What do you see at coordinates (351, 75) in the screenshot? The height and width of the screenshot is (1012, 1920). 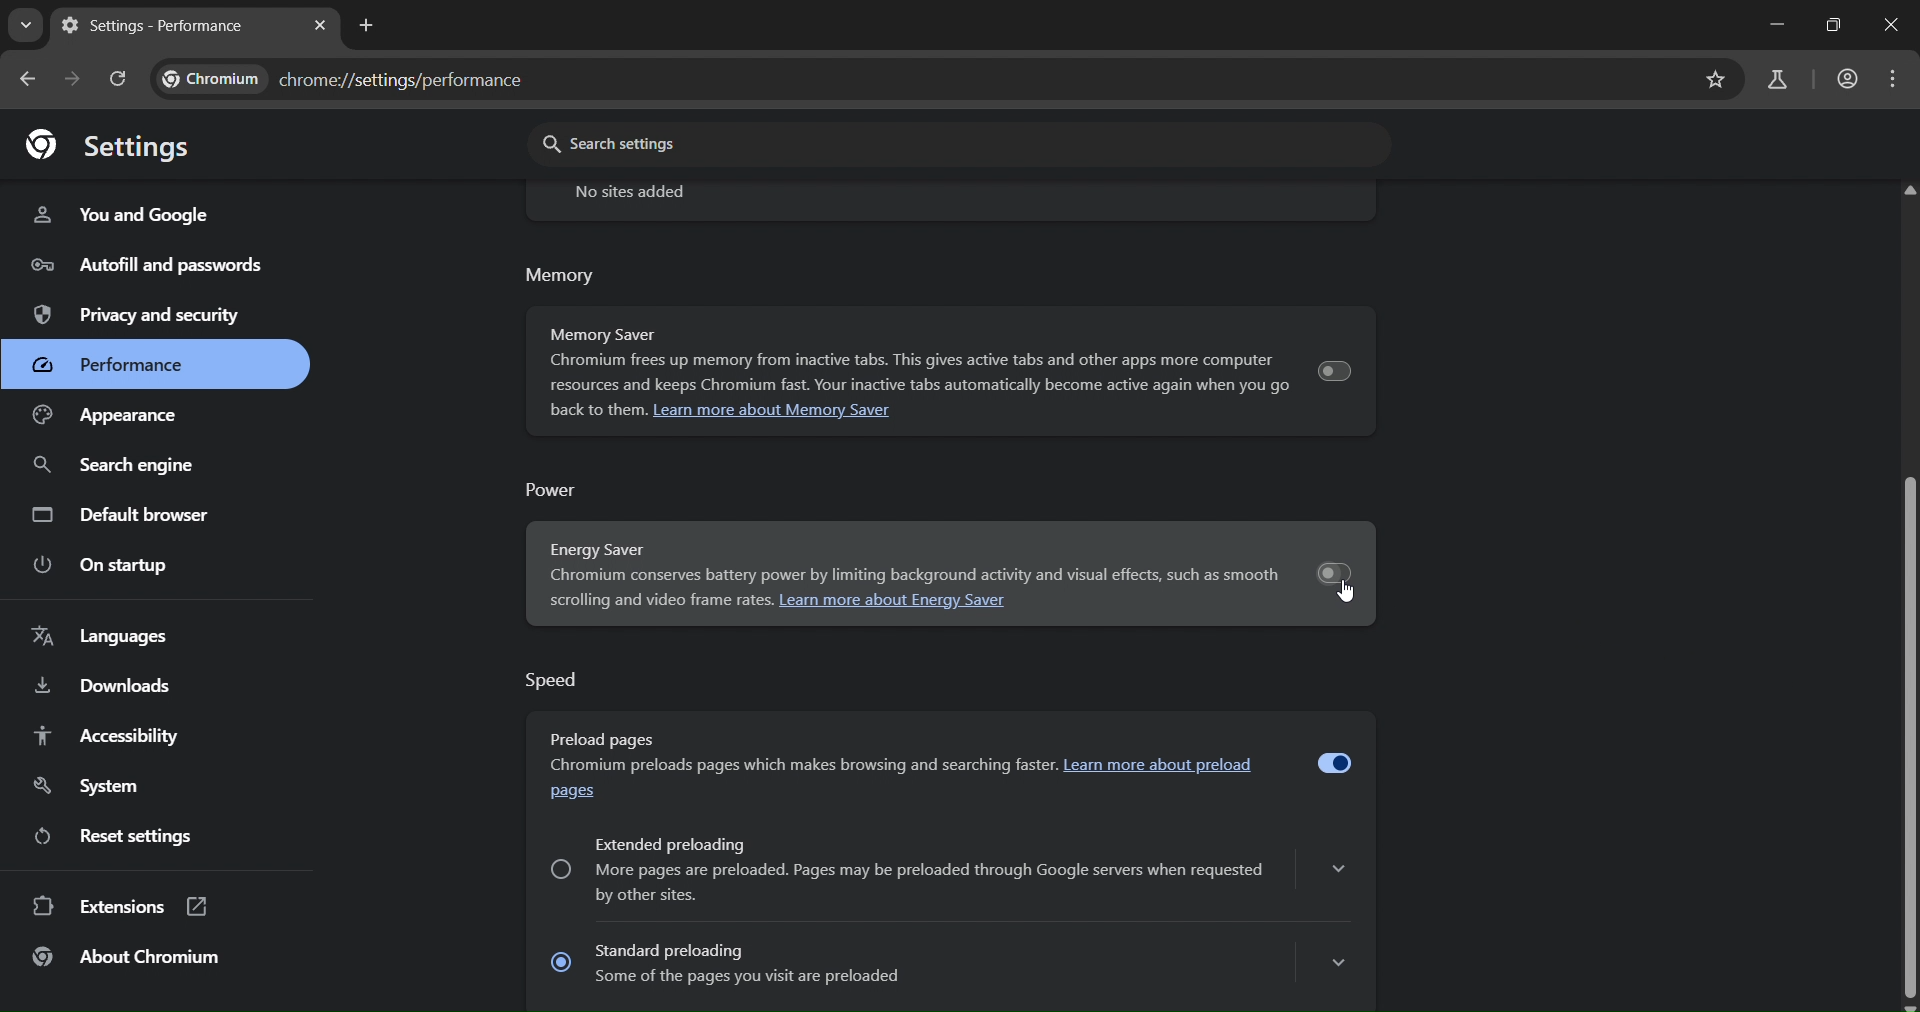 I see `chrome//settings/performance` at bounding box center [351, 75].